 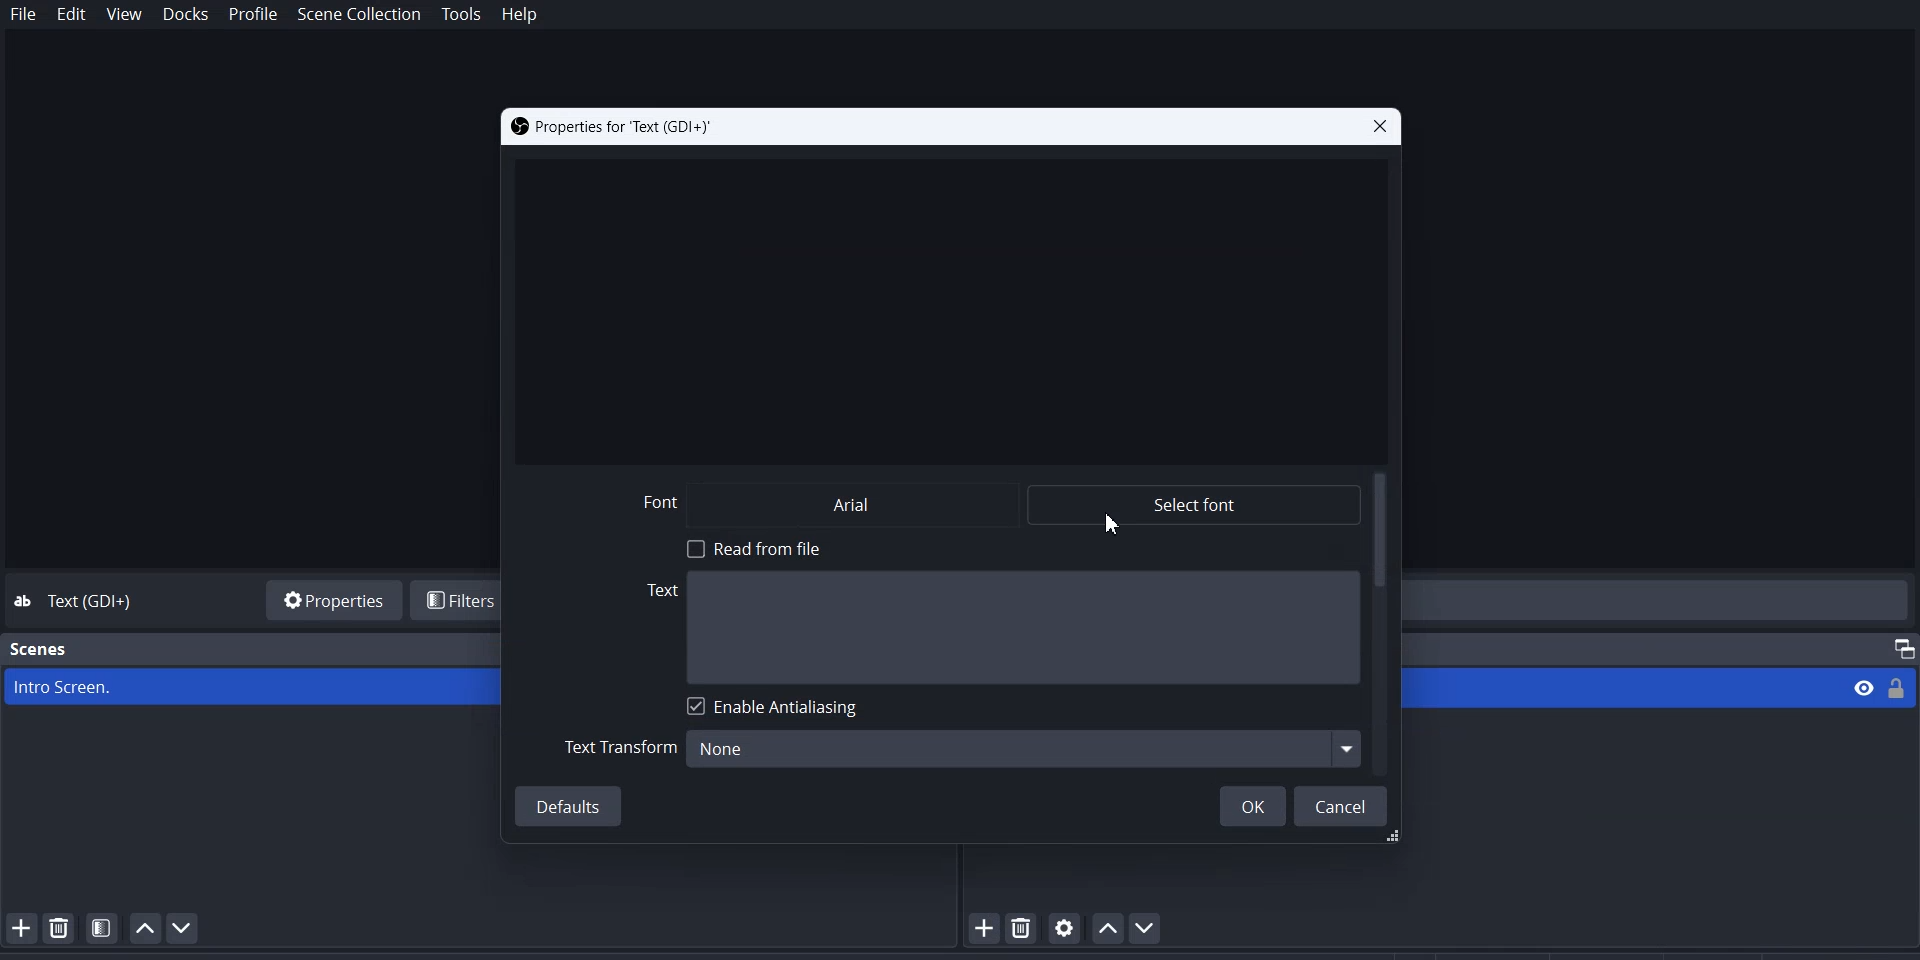 I want to click on Move Source Up, so click(x=1106, y=927).